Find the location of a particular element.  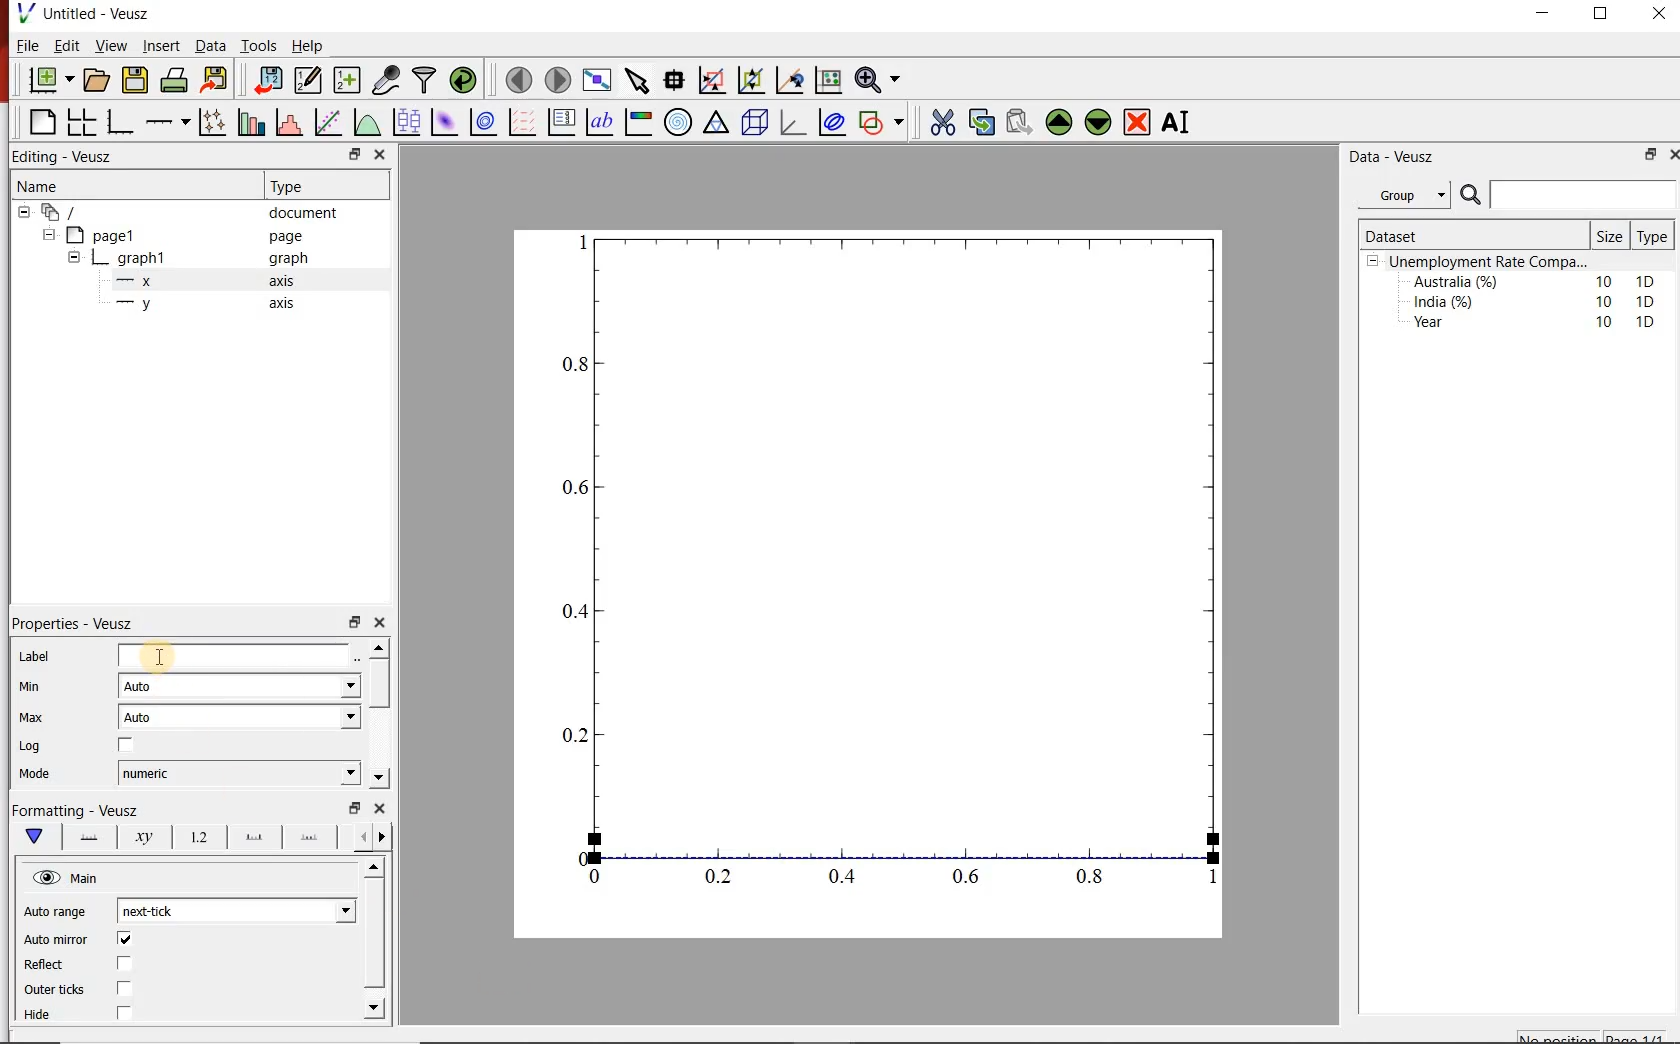

checkbox is located at coordinates (128, 940).